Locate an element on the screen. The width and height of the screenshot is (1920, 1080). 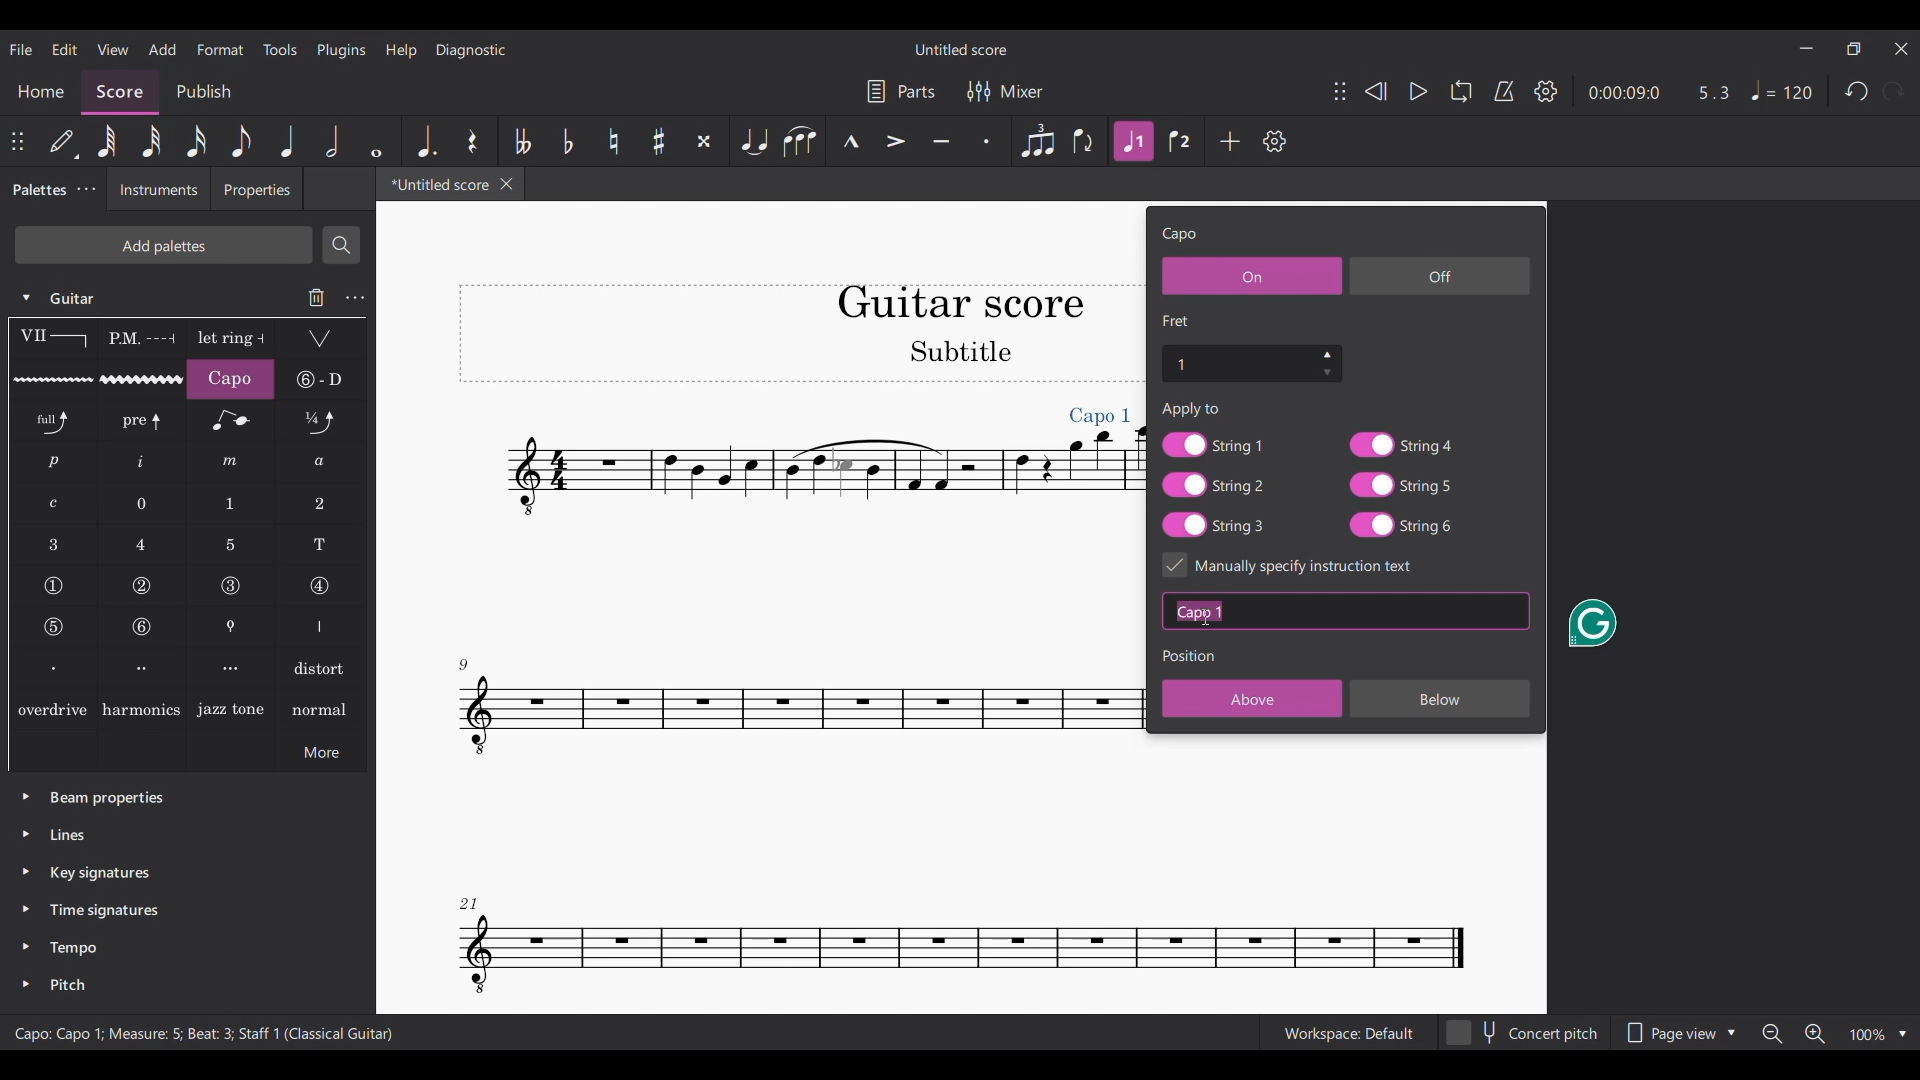
Slur is located at coordinates (799, 141).